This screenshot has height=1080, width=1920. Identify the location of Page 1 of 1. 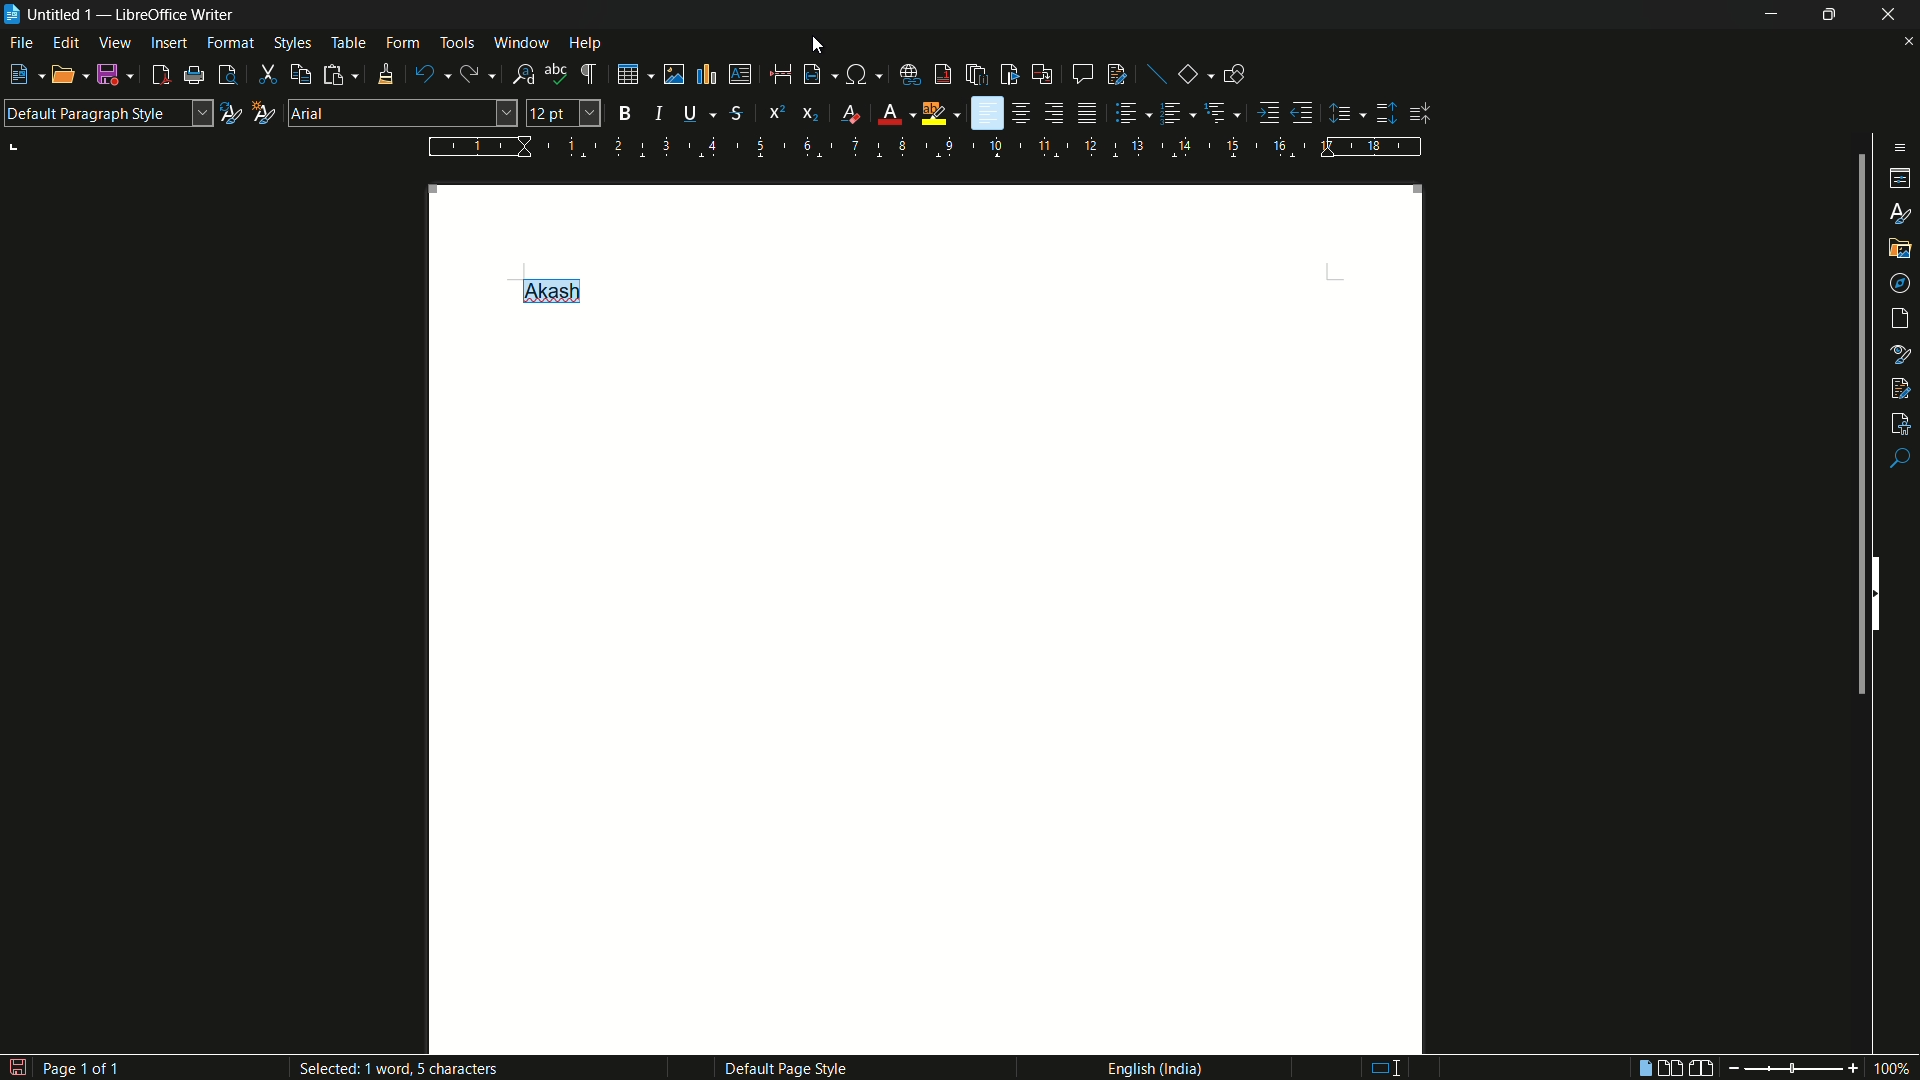
(64, 1064).